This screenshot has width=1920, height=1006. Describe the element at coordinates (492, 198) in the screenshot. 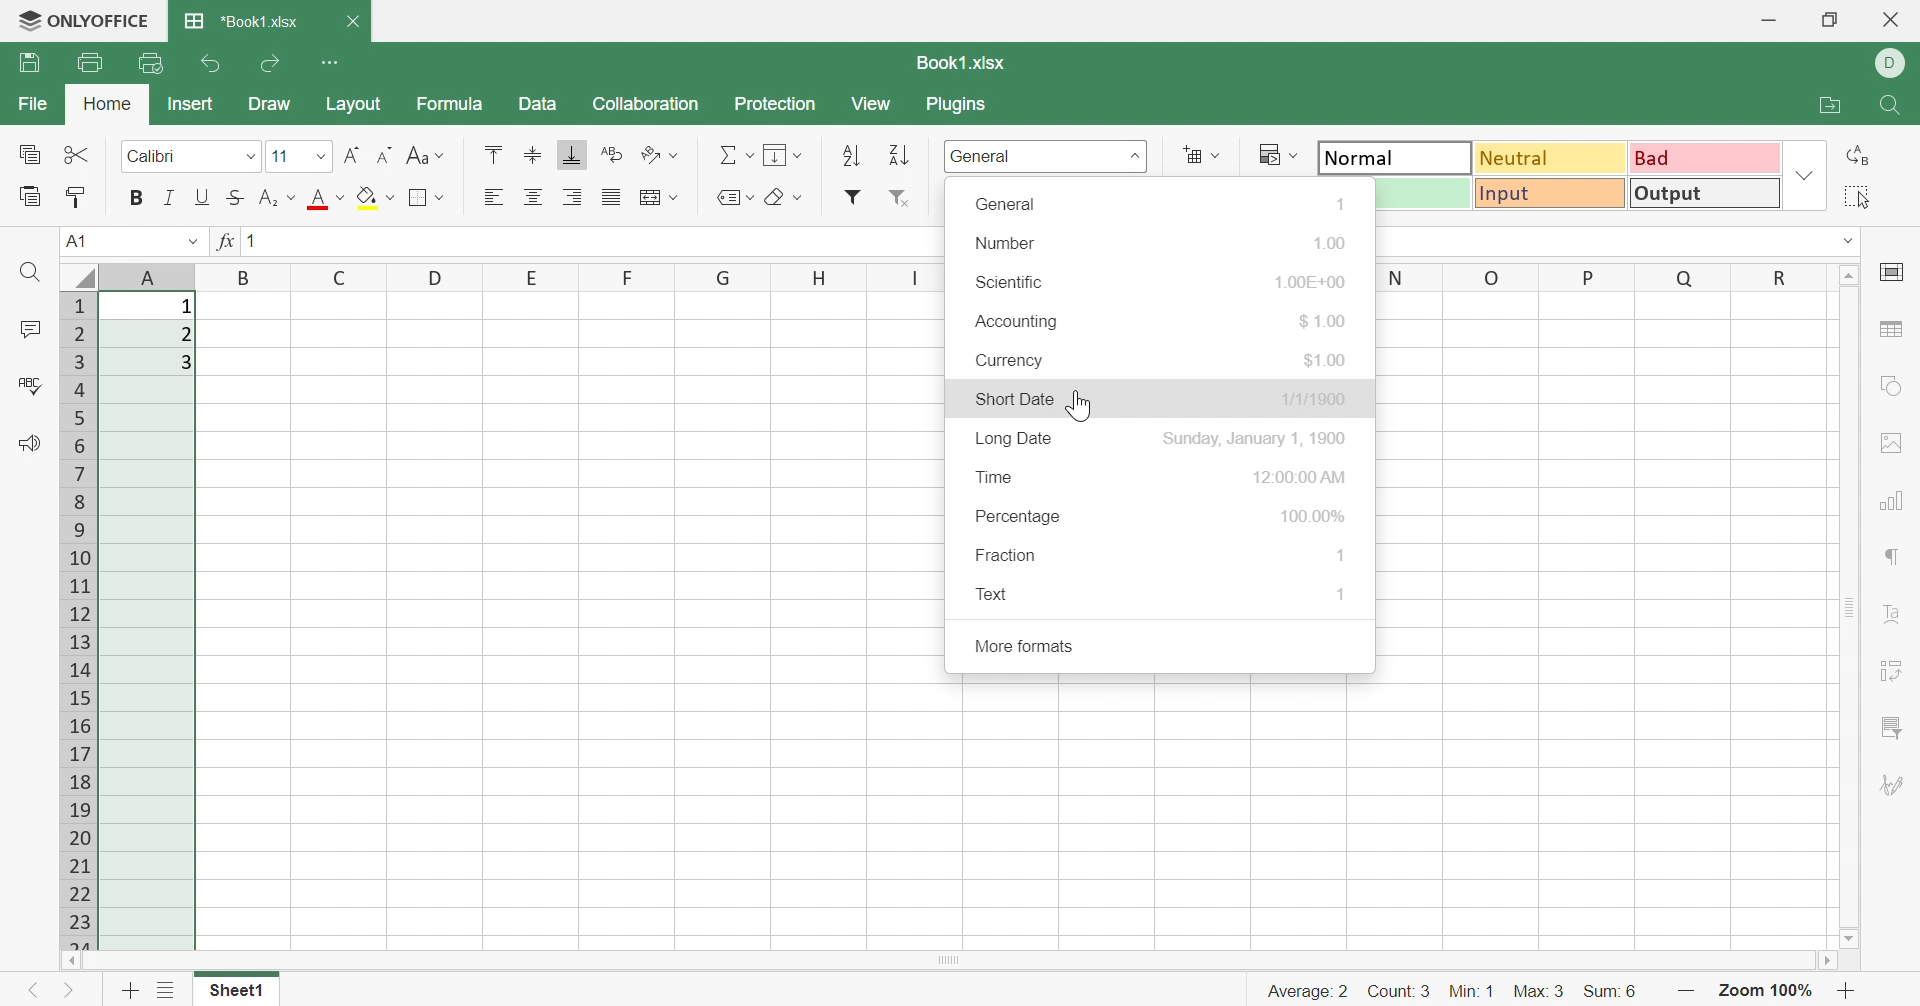

I see `Align left` at that location.